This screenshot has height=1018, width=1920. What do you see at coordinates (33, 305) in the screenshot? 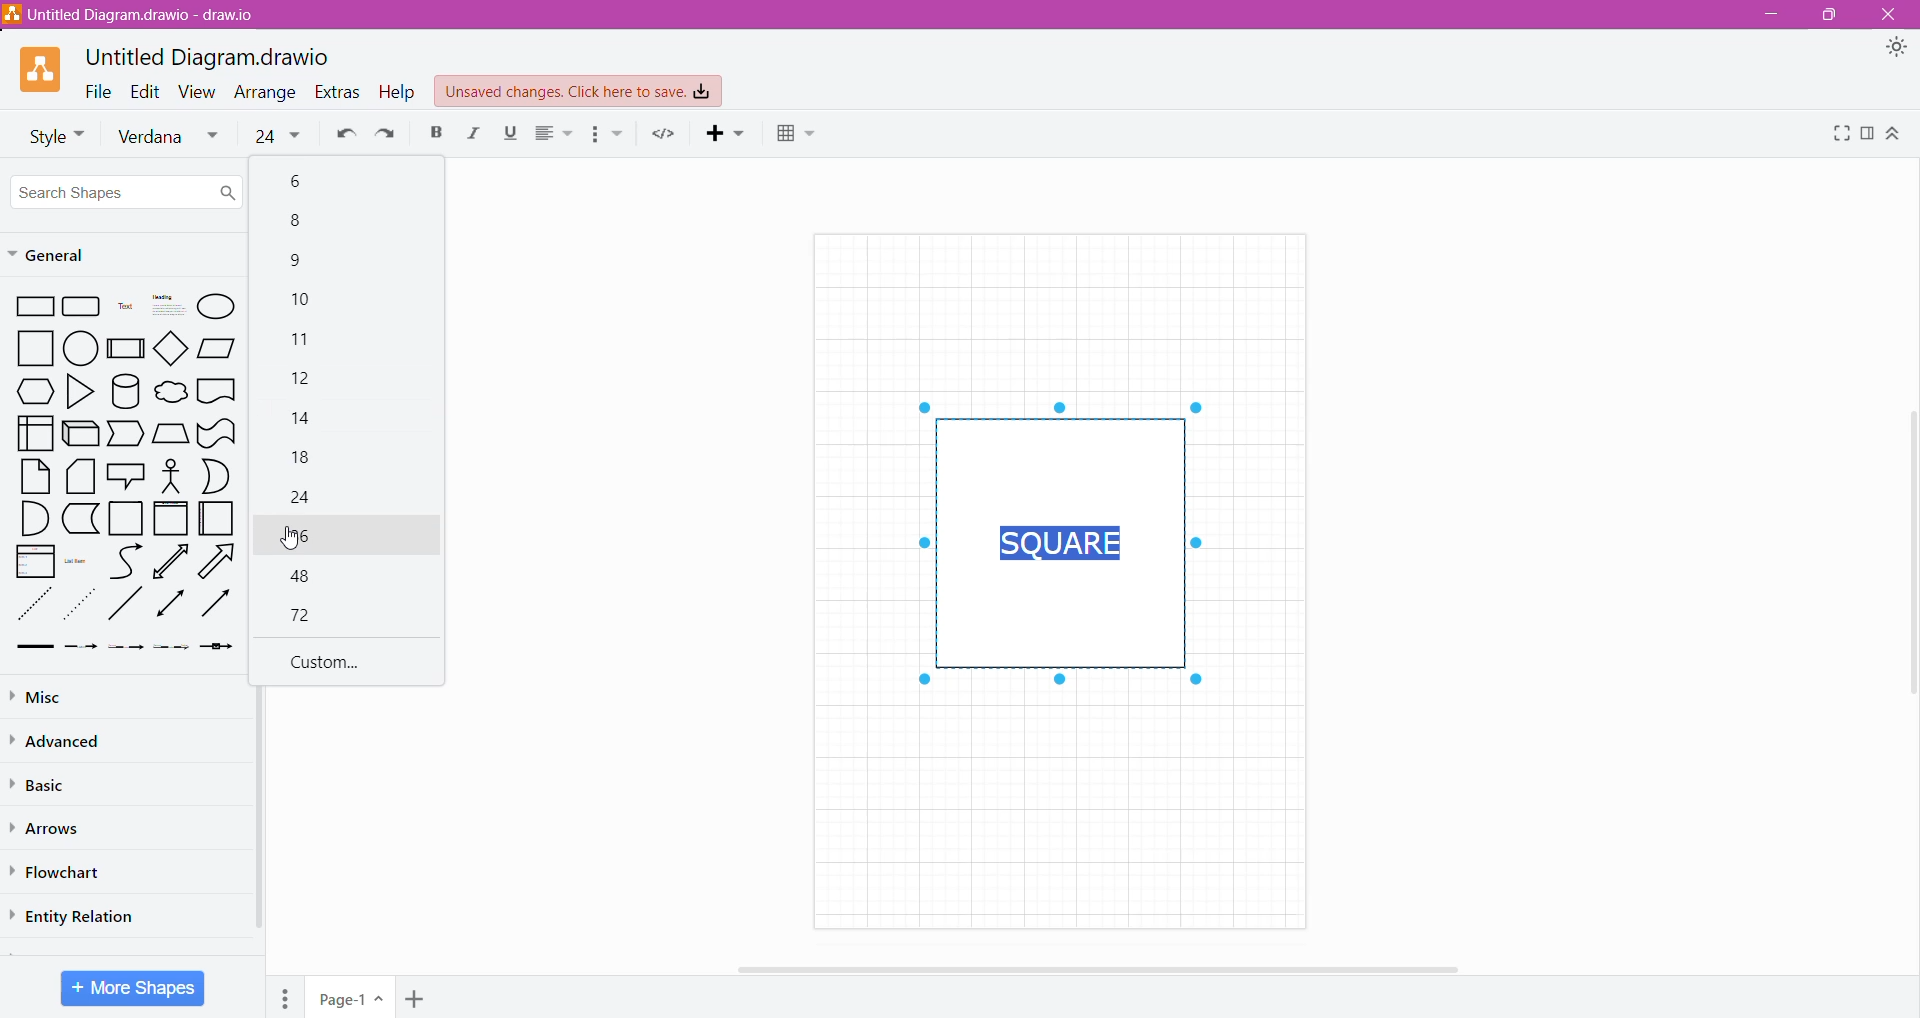
I see `Rectangle` at bounding box center [33, 305].